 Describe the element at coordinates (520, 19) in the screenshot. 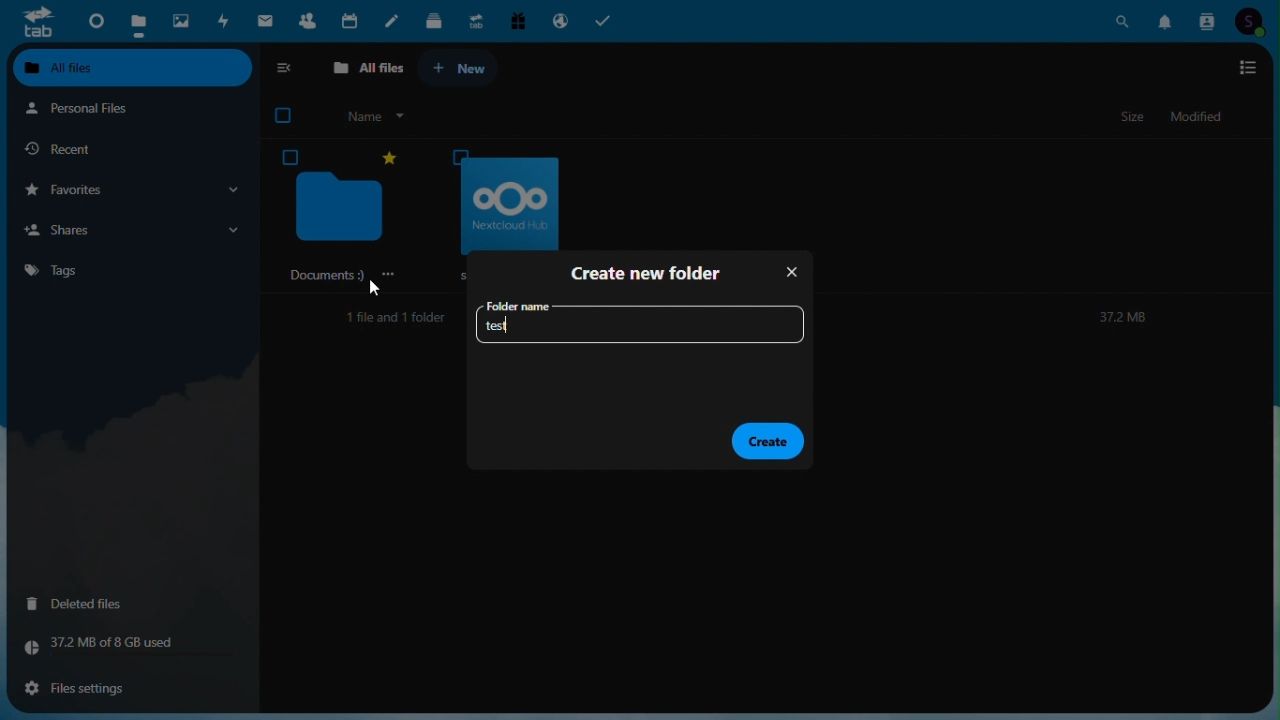

I see `Free trial` at that location.